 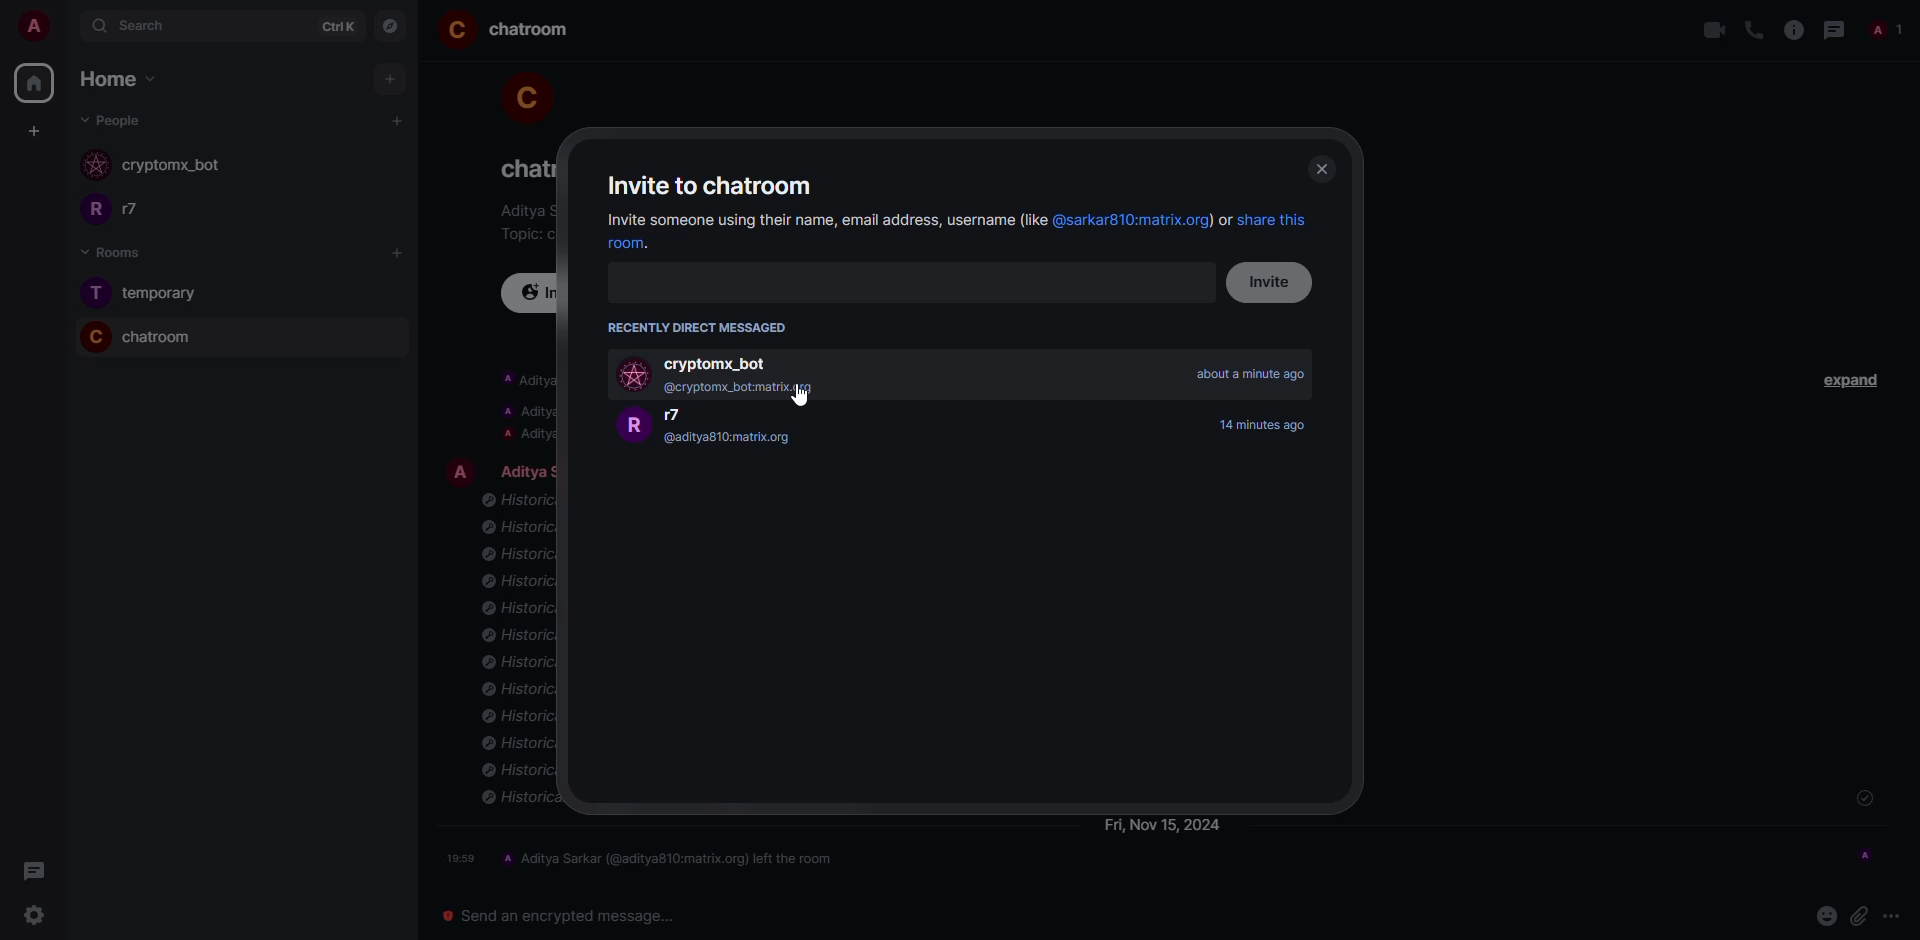 What do you see at coordinates (551, 914) in the screenshot?
I see `send encrypted message` at bounding box center [551, 914].